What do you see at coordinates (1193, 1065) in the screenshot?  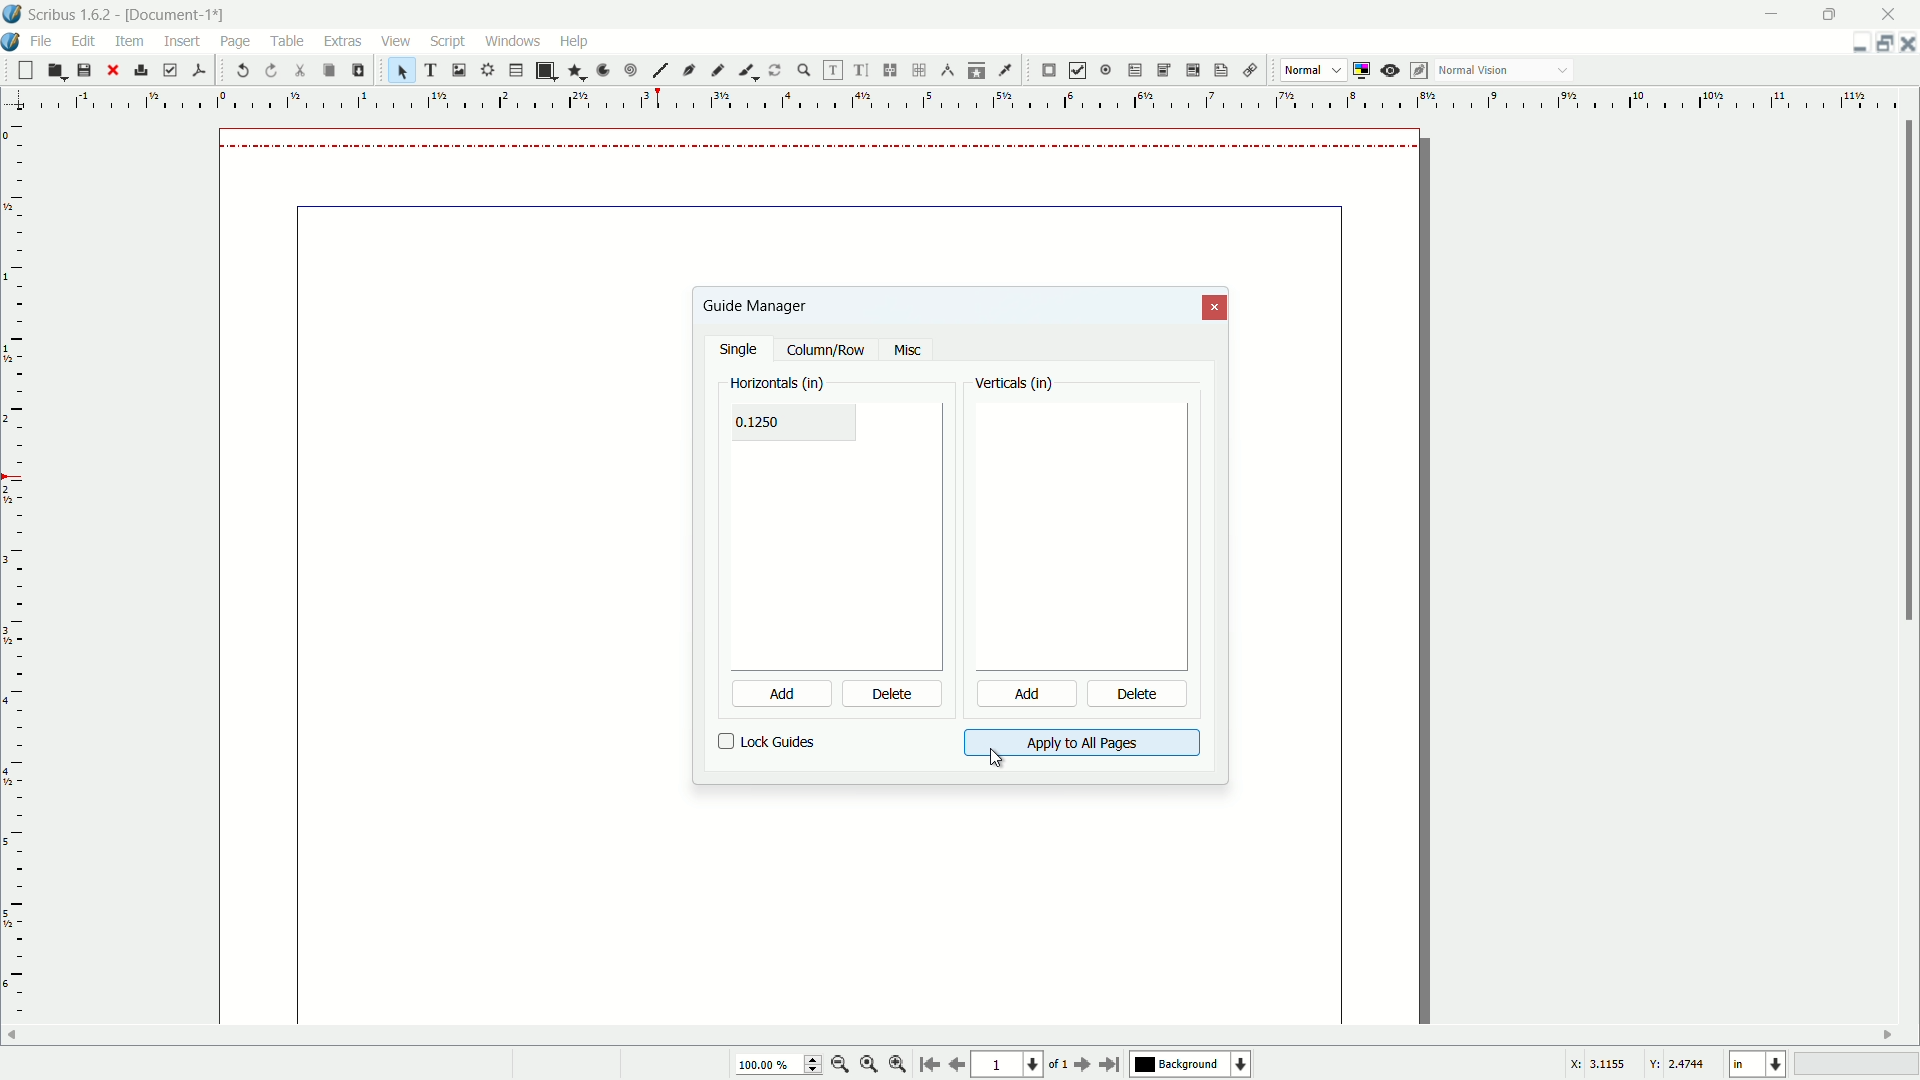 I see `background` at bounding box center [1193, 1065].